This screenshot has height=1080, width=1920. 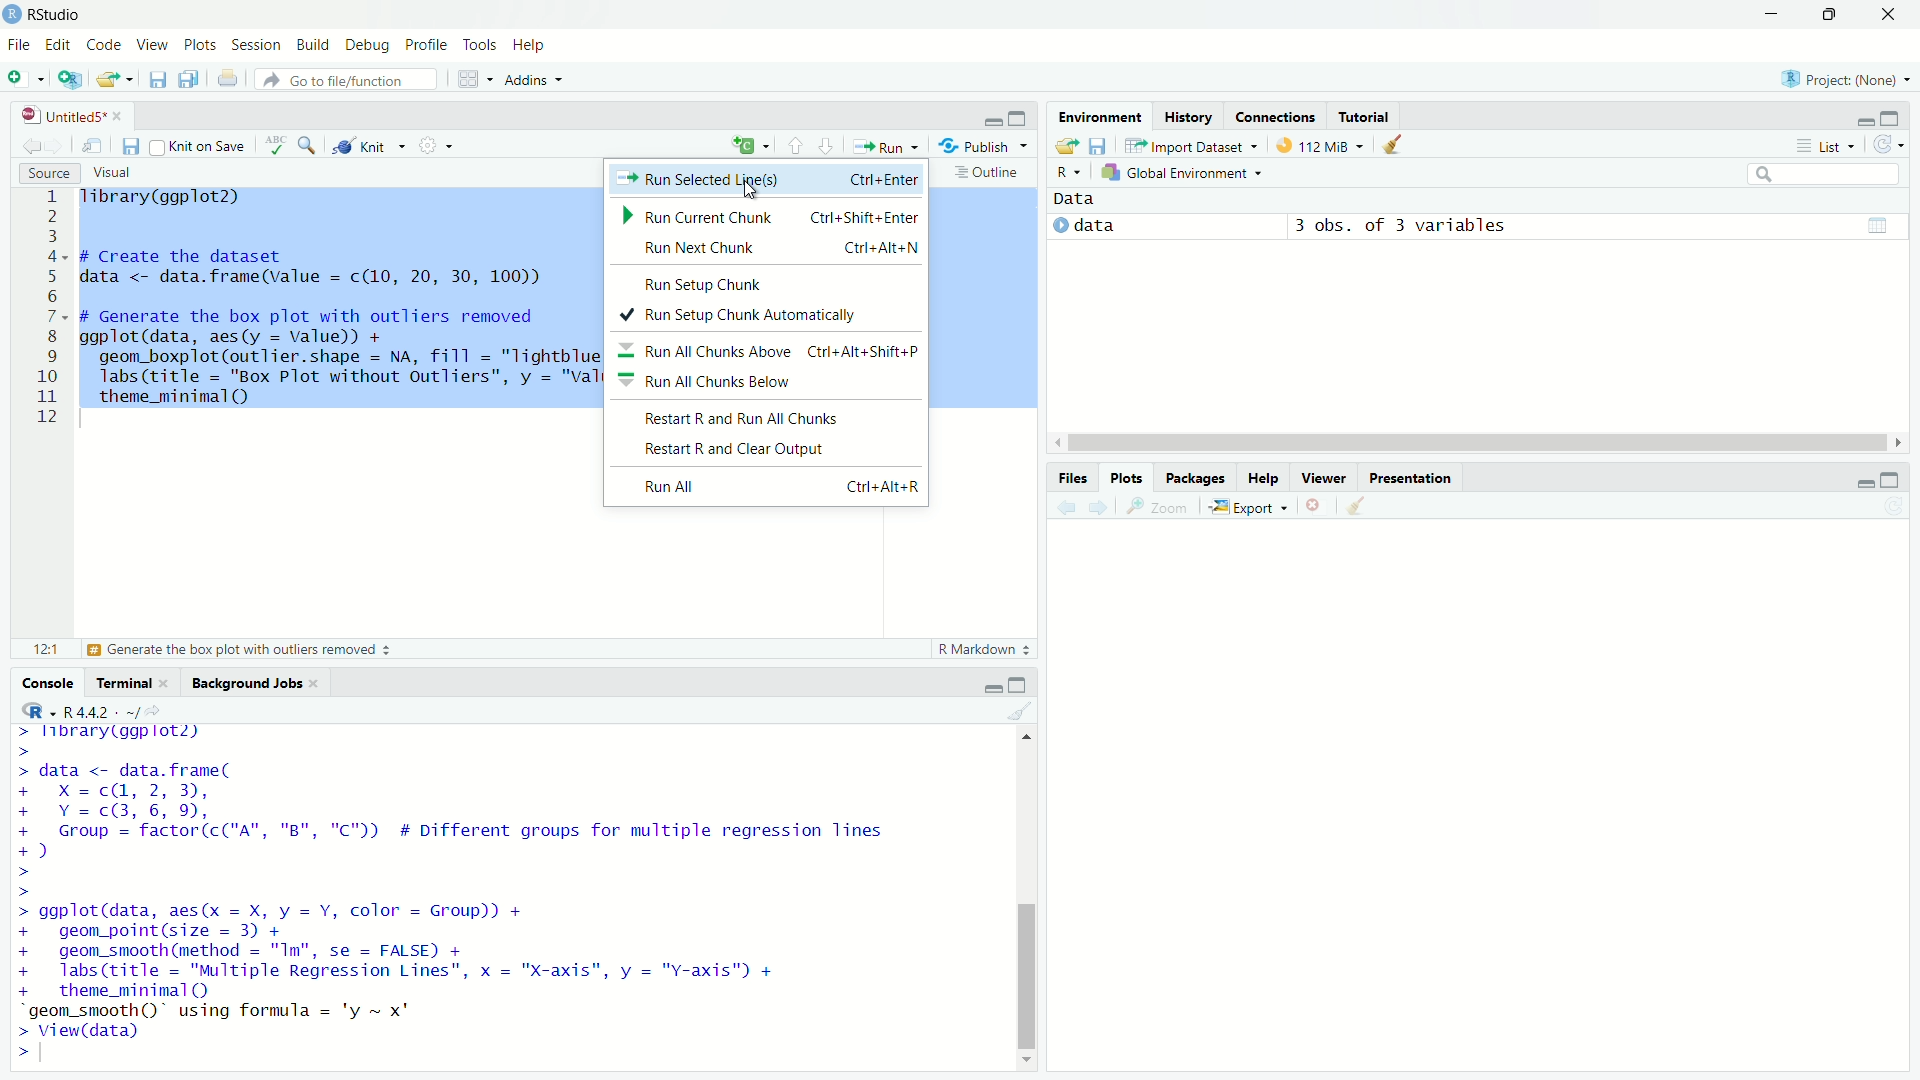 What do you see at coordinates (50, 172) in the screenshot?
I see `Source` at bounding box center [50, 172].